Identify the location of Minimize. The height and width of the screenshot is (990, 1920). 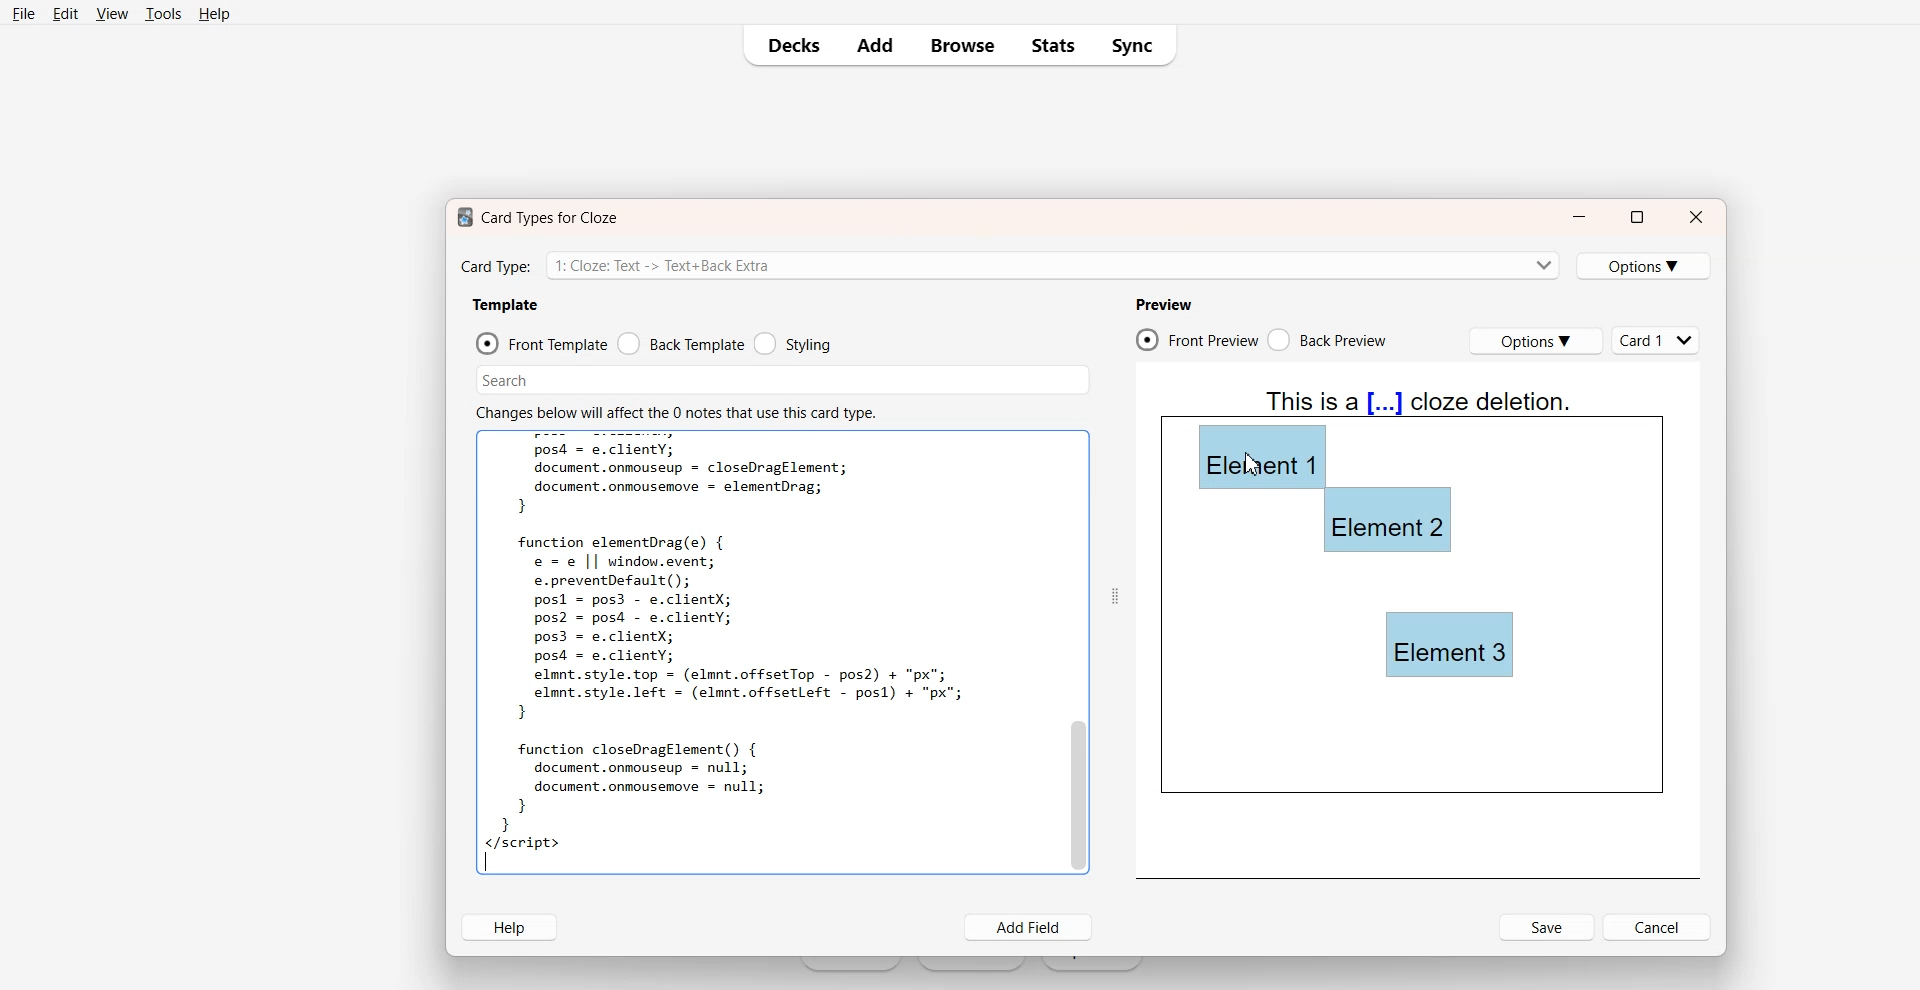
(1579, 218).